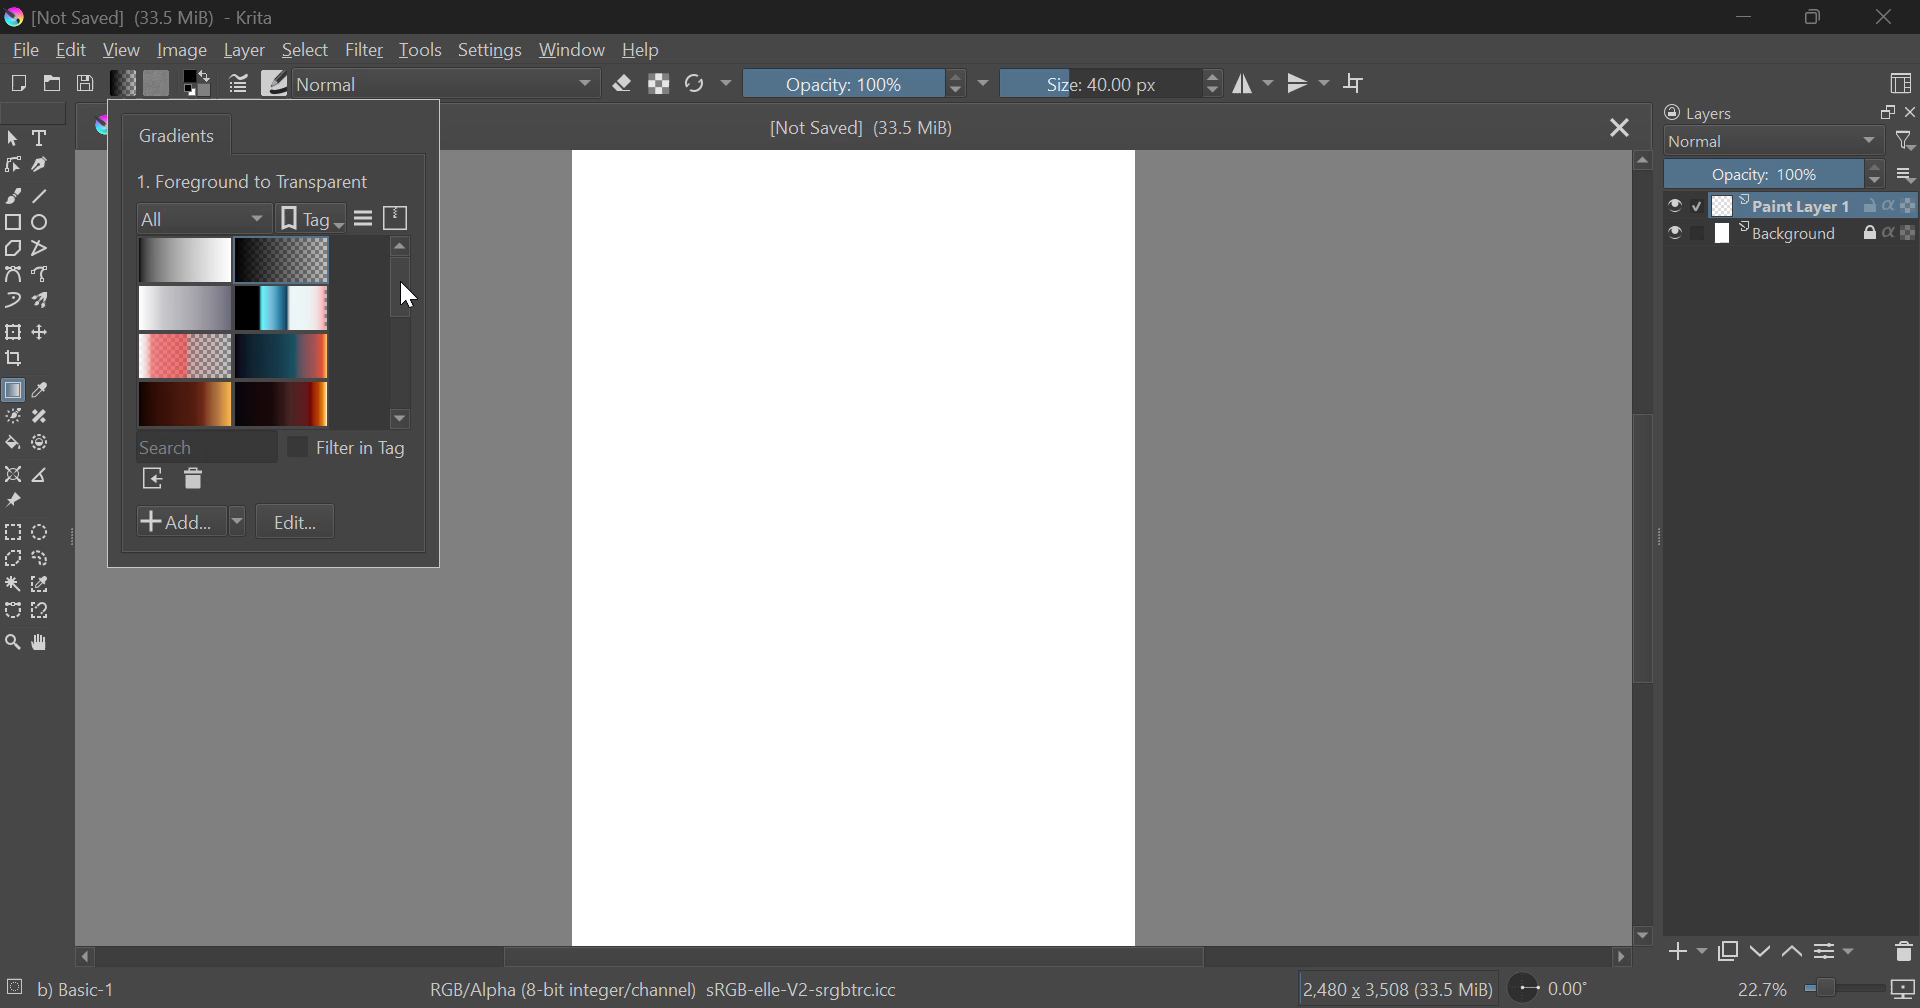  Describe the element at coordinates (12, 560) in the screenshot. I see `Polygon Selection` at that location.